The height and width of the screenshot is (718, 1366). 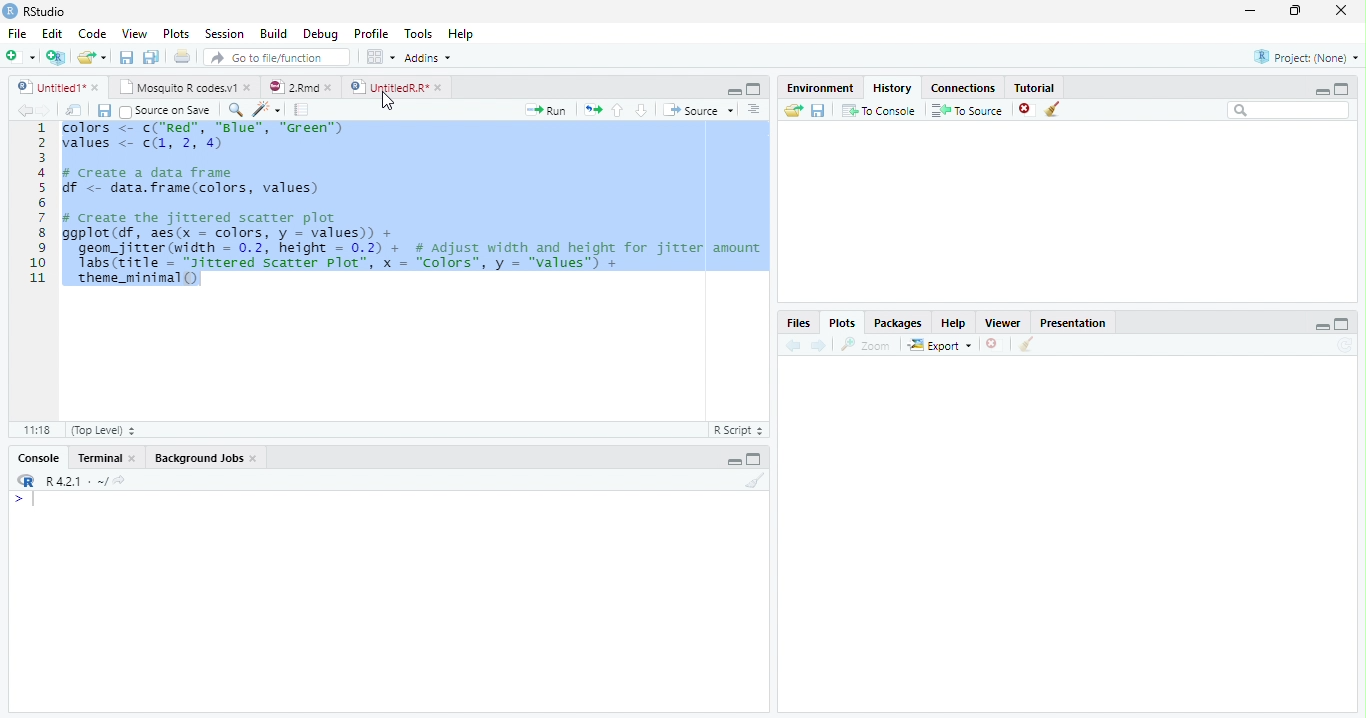 What do you see at coordinates (236, 109) in the screenshot?
I see `Find/Replace` at bounding box center [236, 109].